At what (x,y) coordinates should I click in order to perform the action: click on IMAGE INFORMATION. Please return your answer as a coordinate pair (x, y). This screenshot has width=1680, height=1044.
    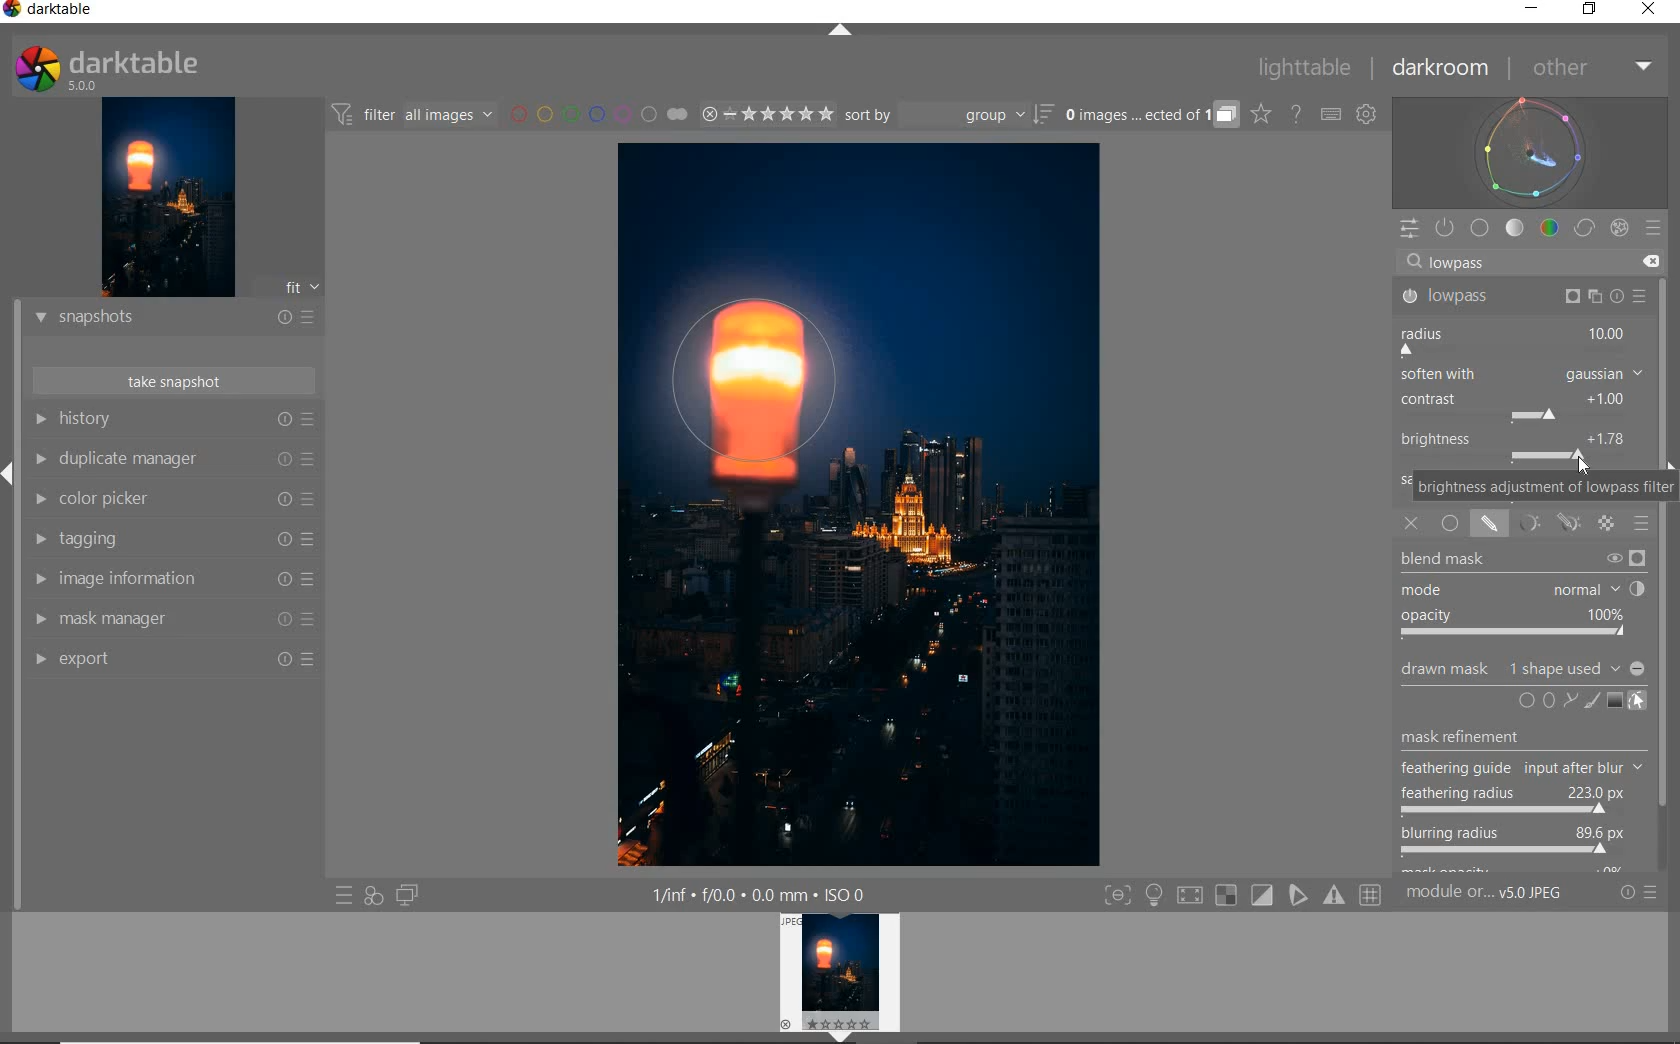
    Looking at the image, I should click on (172, 581).